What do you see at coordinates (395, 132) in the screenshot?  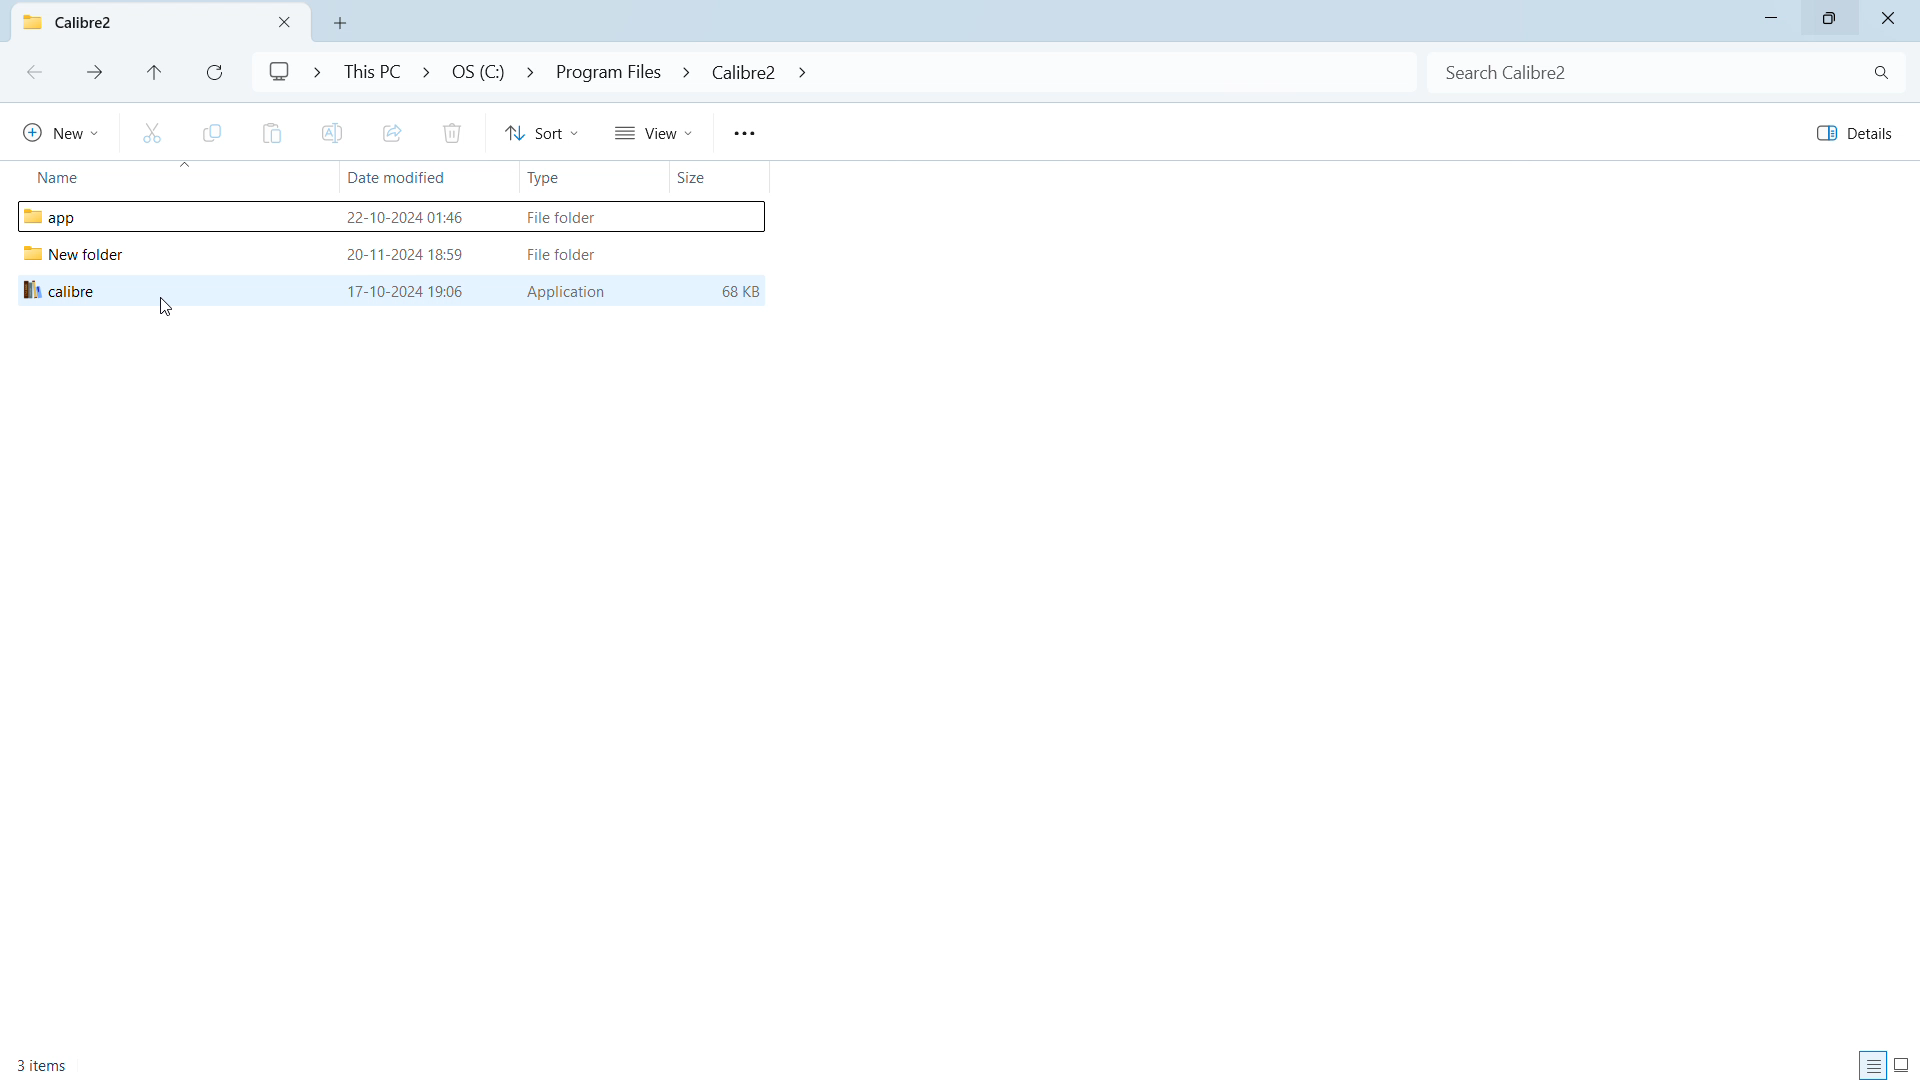 I see `share` at bounding box center [395, 132].